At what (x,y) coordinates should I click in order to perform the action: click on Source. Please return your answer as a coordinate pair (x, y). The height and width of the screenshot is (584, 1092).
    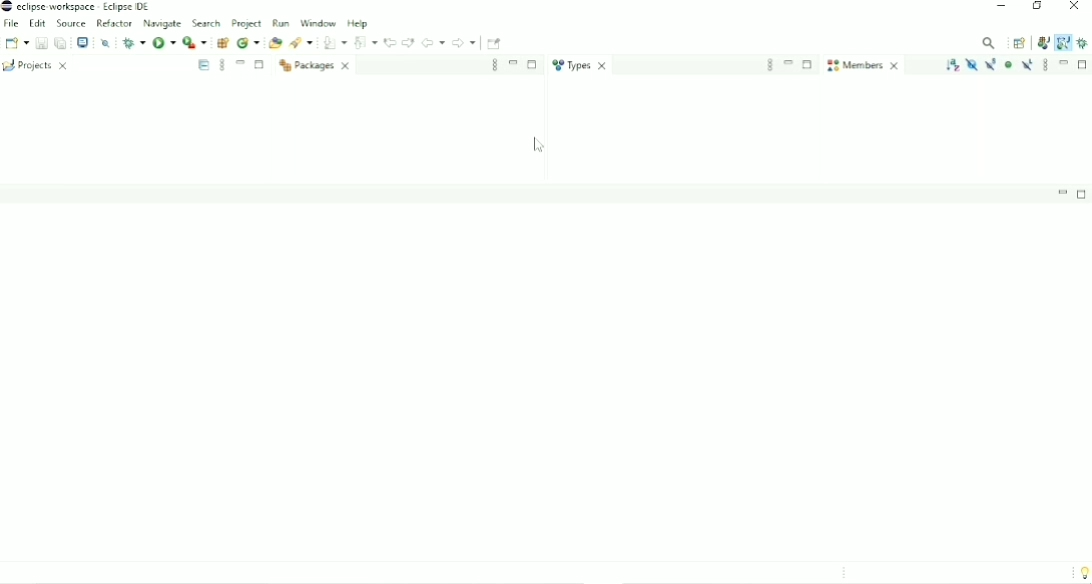
    Looking at the image, I should click on (72, 23).